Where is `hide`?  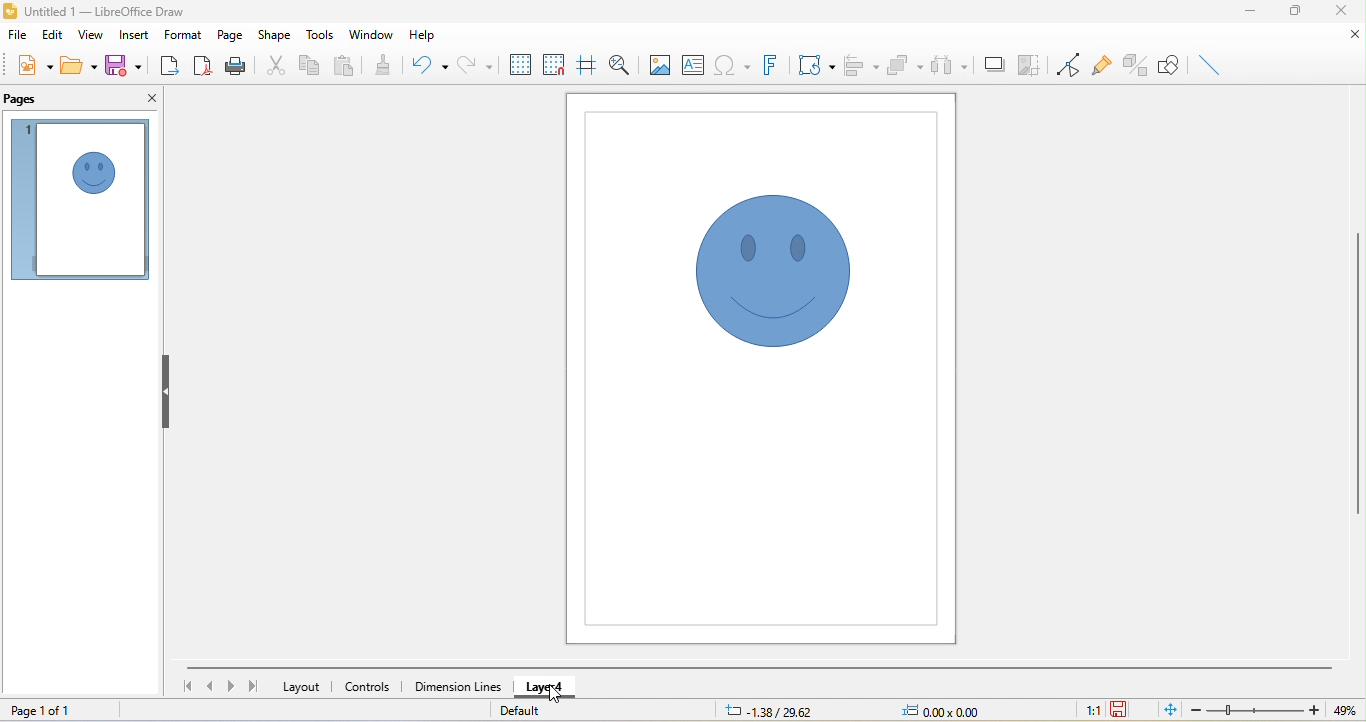
hide is located at coordinates (168, 393).